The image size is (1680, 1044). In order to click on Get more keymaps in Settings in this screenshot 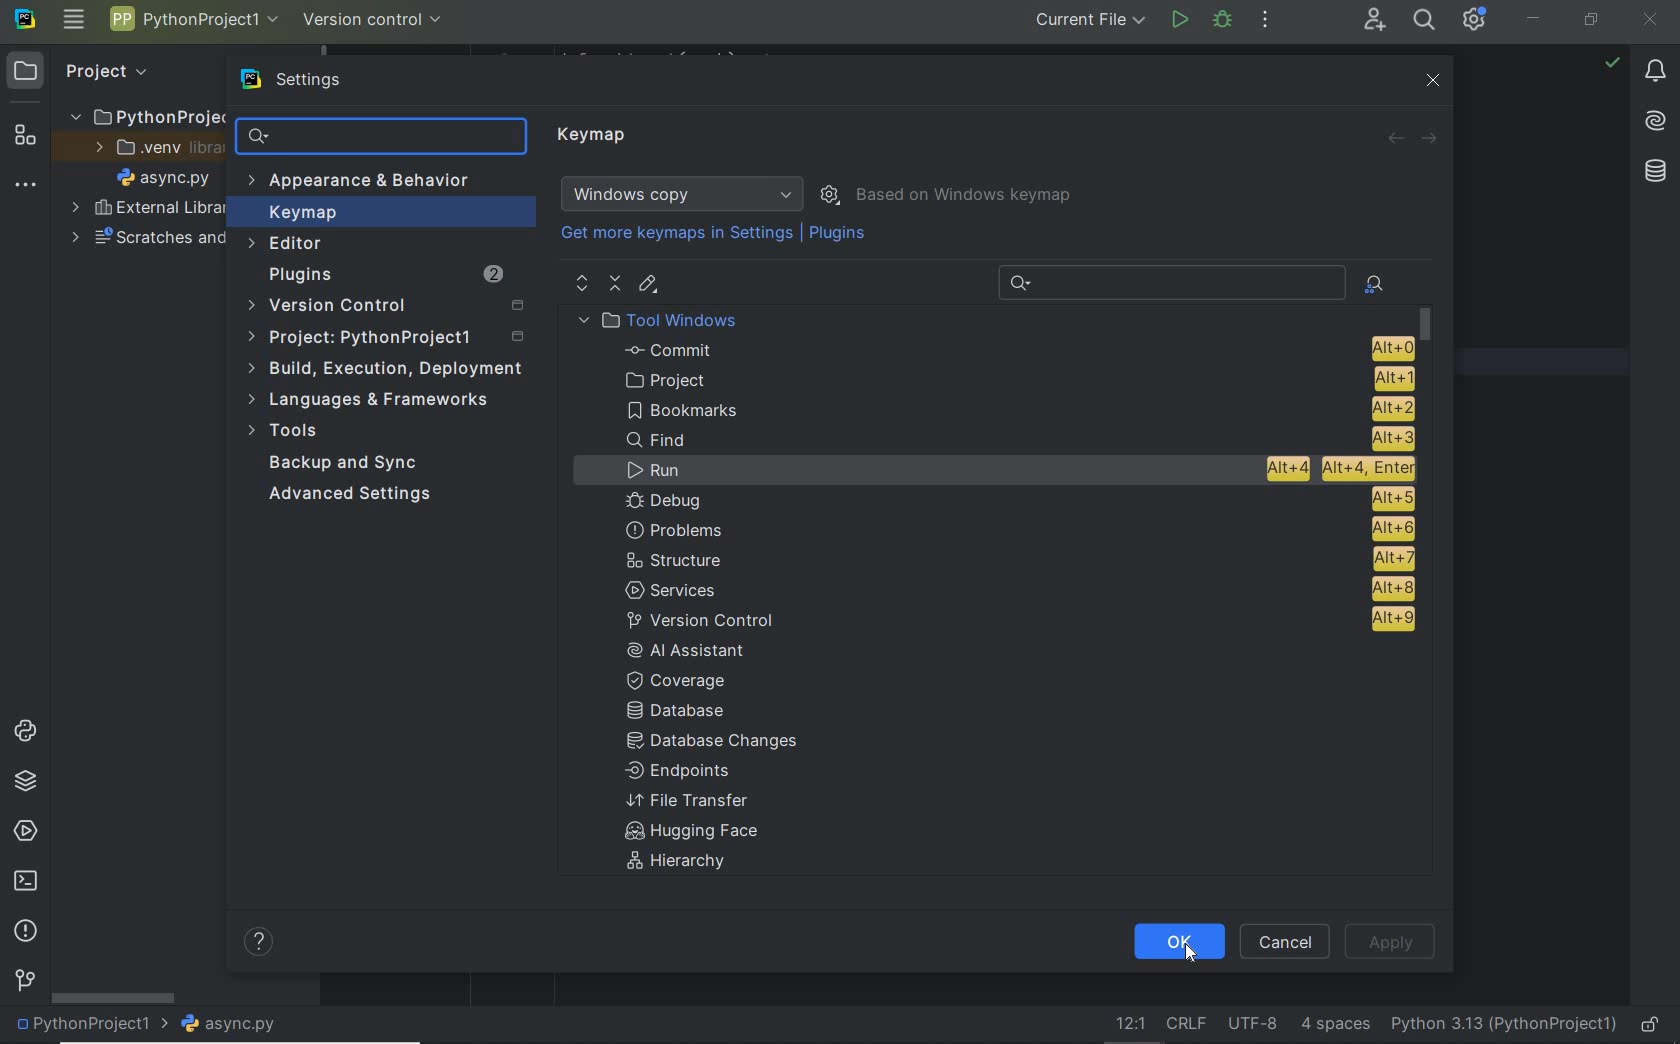, I will do `click(668, 234)`.